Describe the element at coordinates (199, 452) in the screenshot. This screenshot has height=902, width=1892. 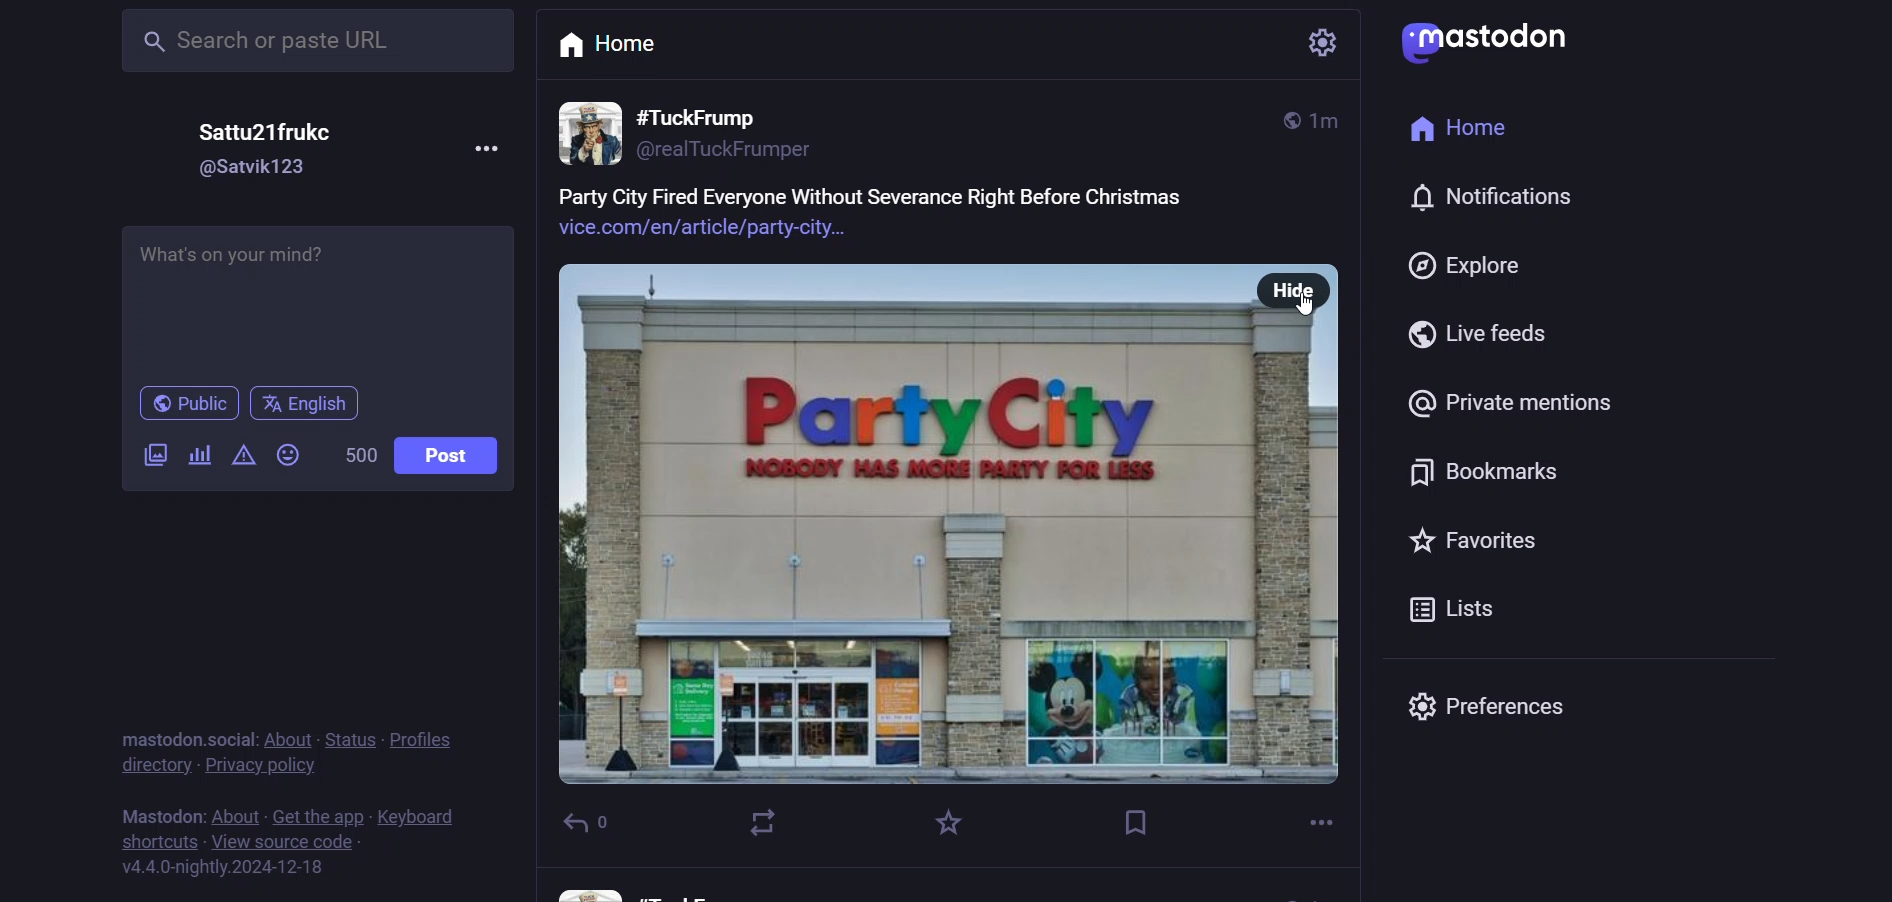
I see `add a poll` at that location.